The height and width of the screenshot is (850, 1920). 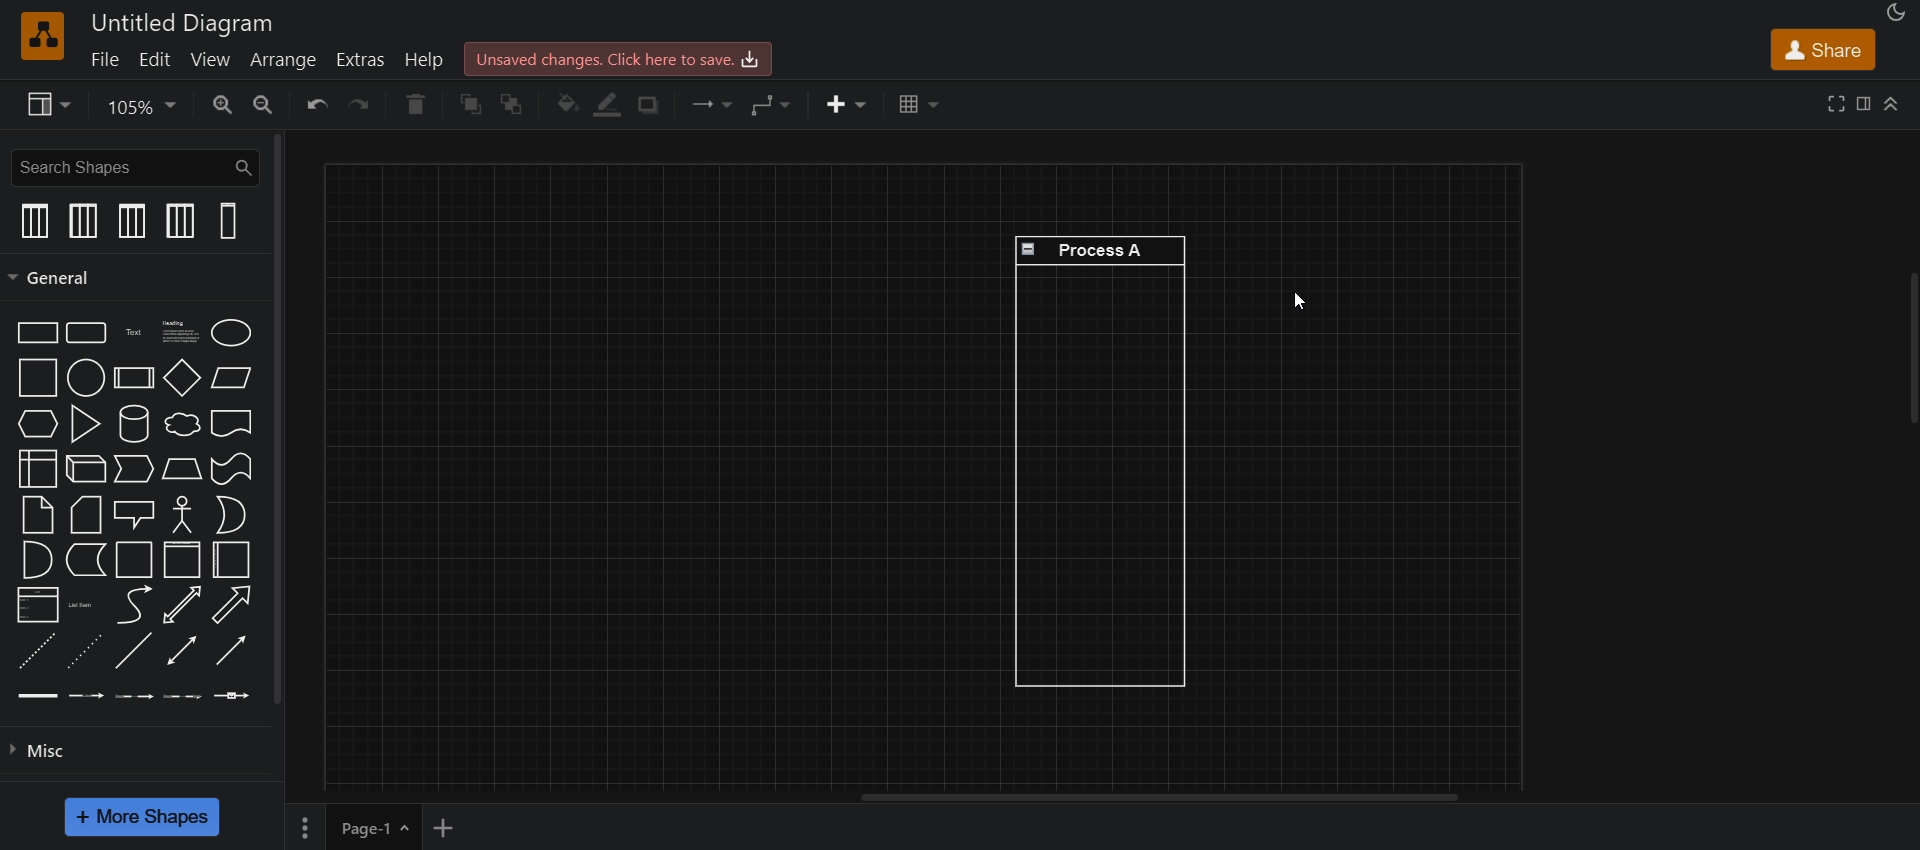 I want to click on line, so click(x=133, y=650).